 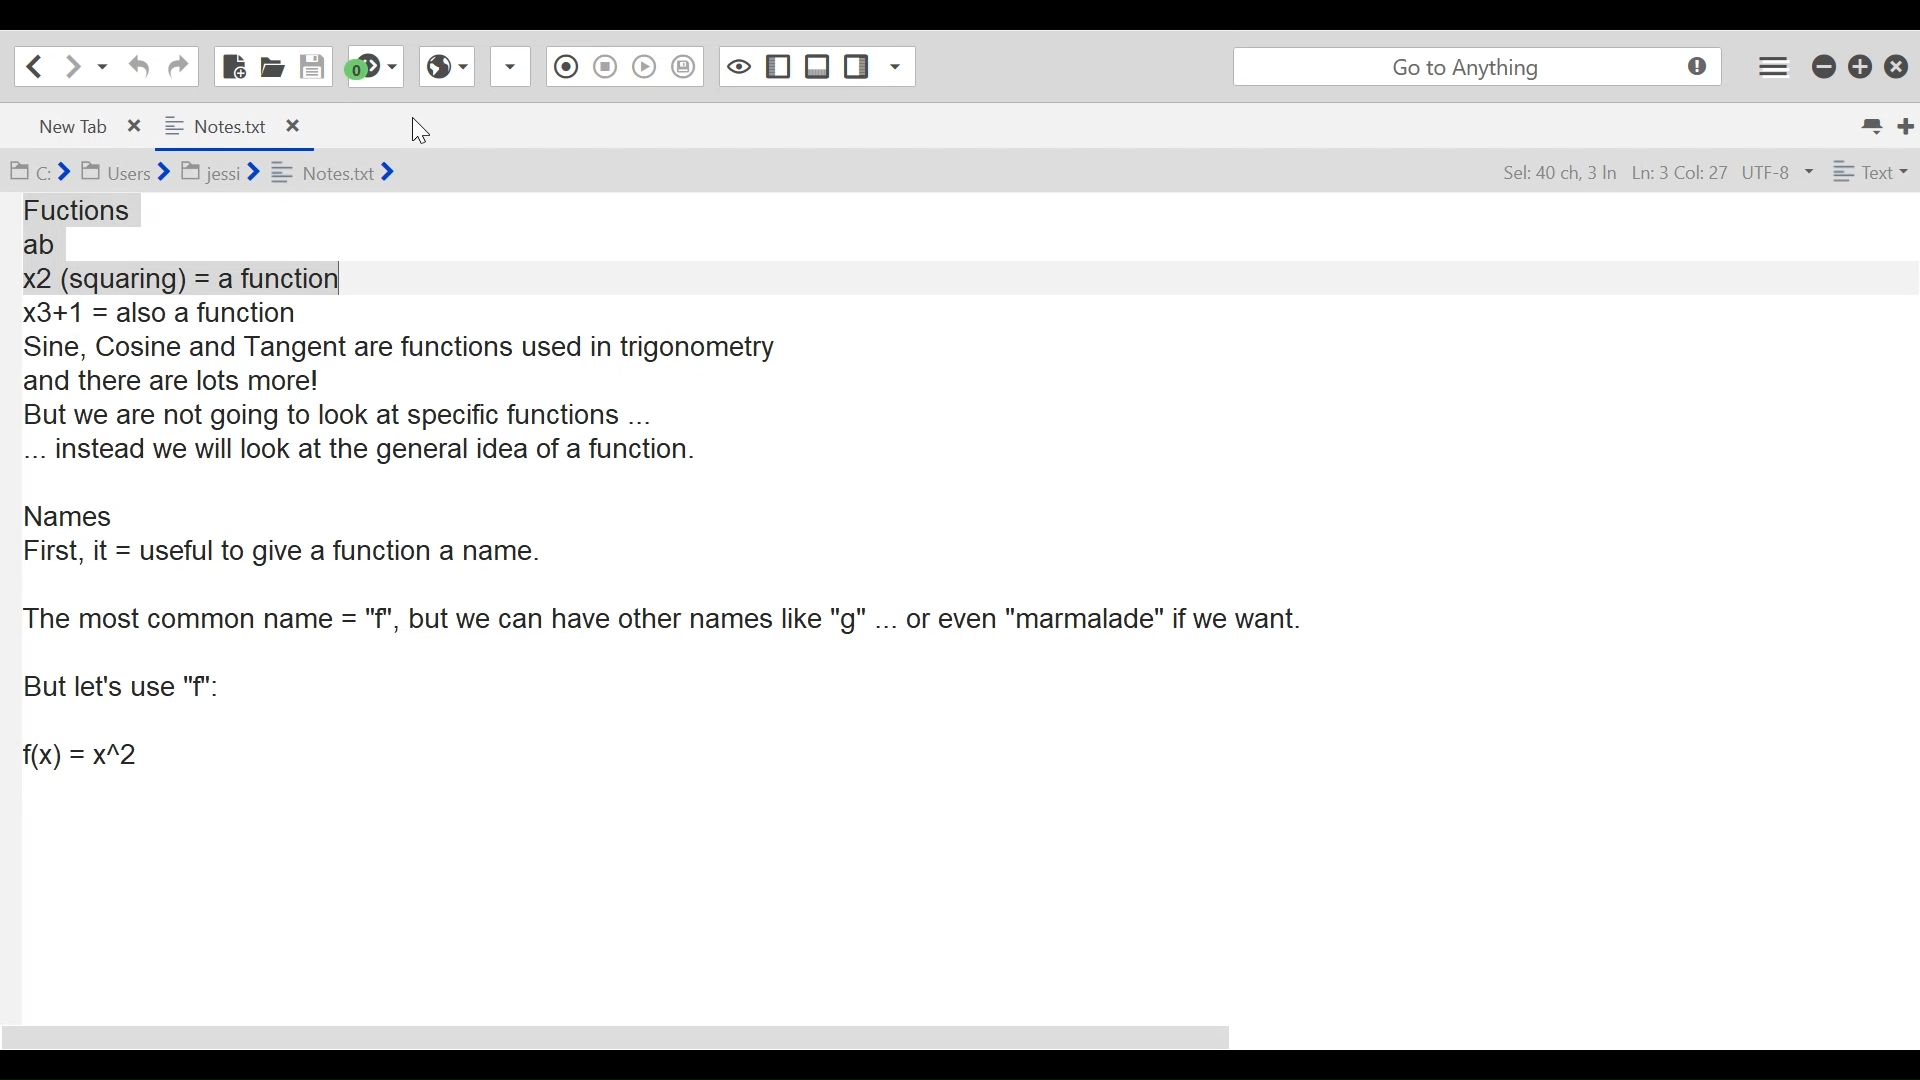 What do you see at coordinates (684, 66) in the screenshot?
I see `play` at bounding box center [684, 66].